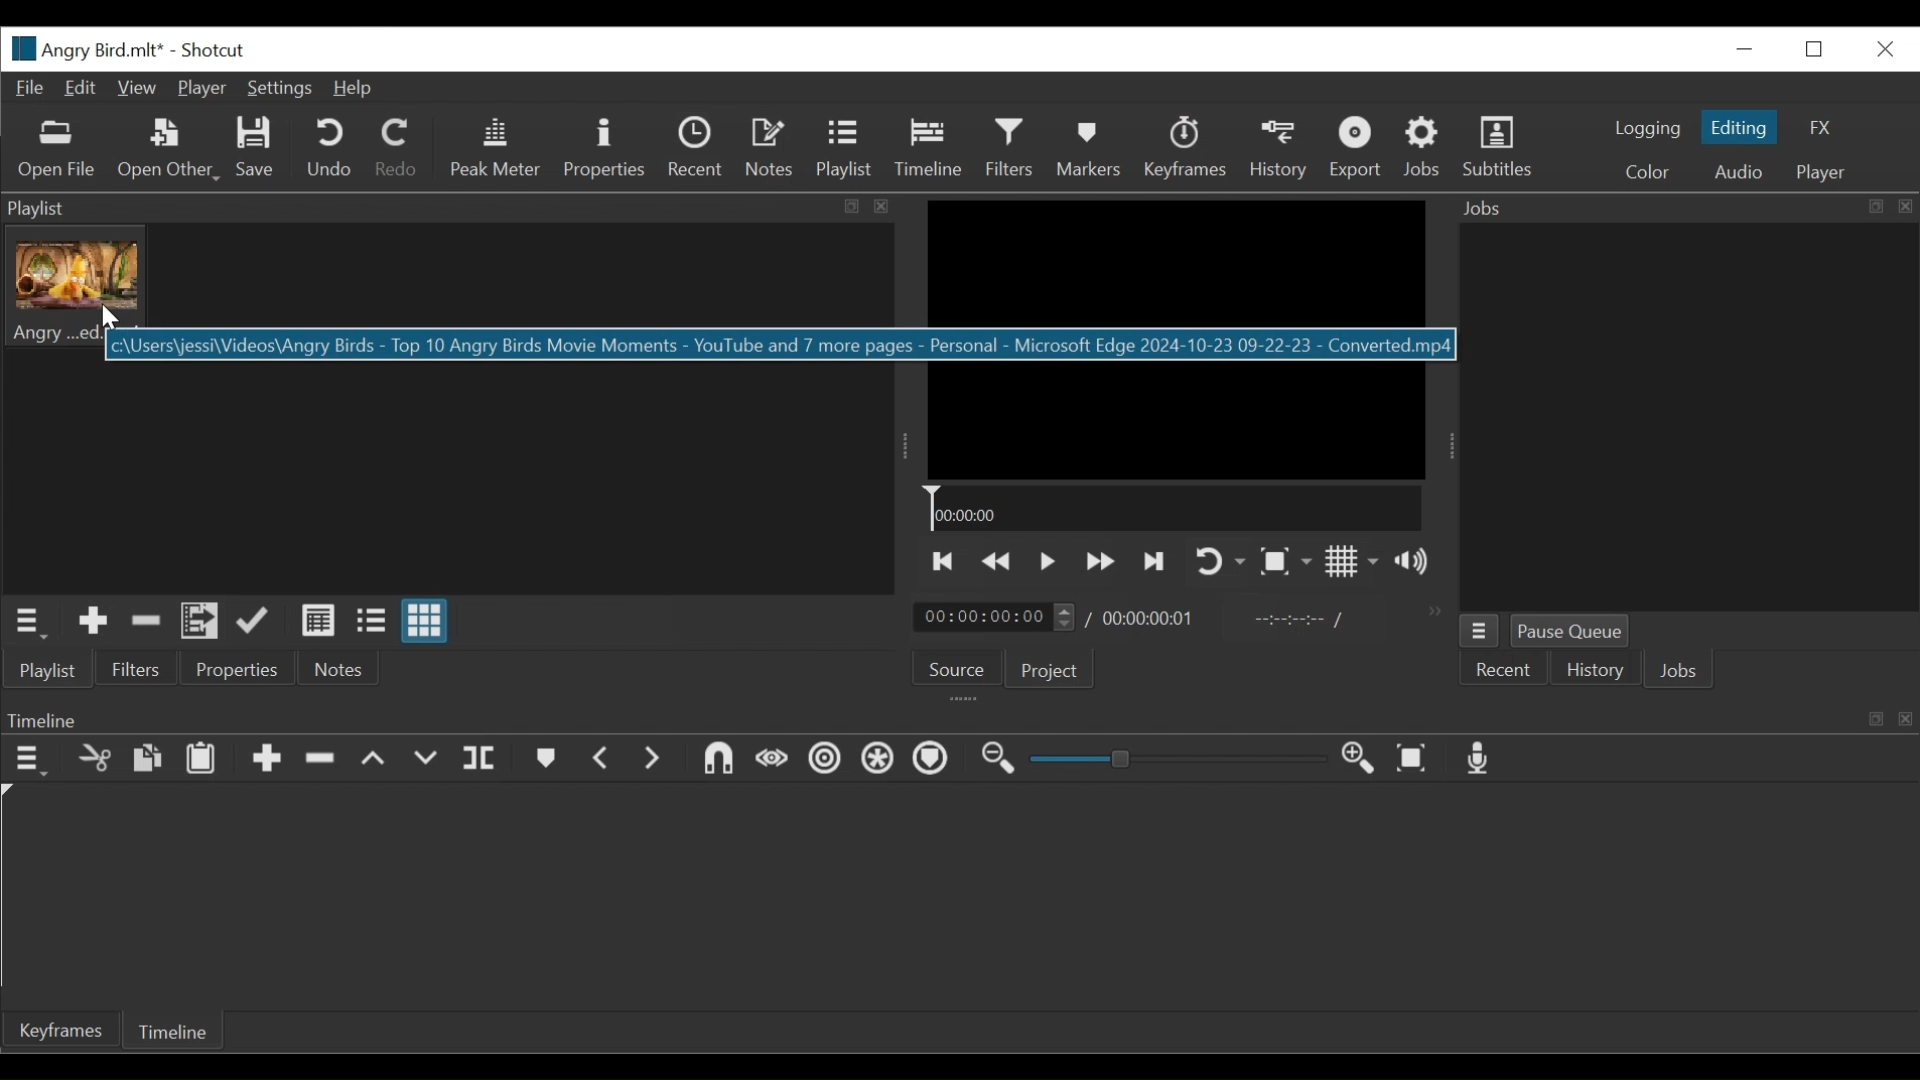 This screenshot has height=1080, width=1920. What do you see at coordinates (1357, 149) in the screenshot?
I see `Export` at bounding box center [1357, 149].